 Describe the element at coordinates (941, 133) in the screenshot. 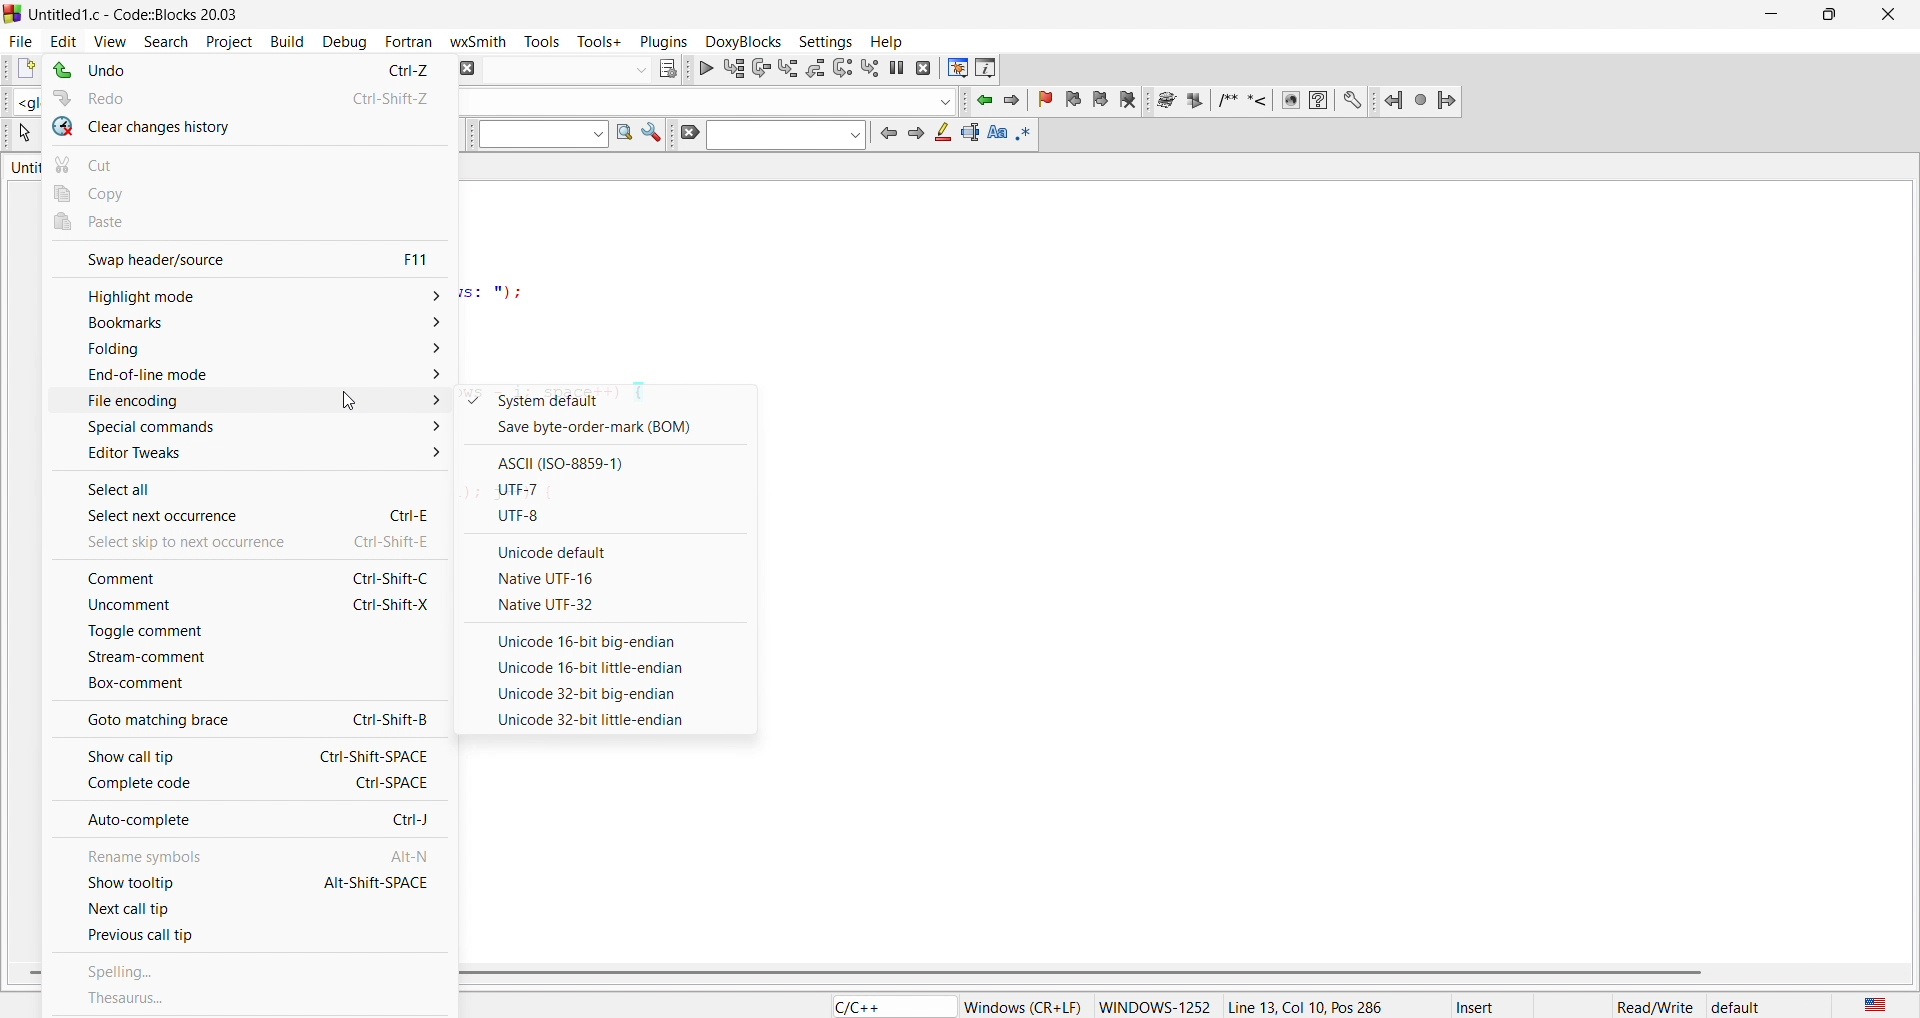

I see `highlight` at that location.